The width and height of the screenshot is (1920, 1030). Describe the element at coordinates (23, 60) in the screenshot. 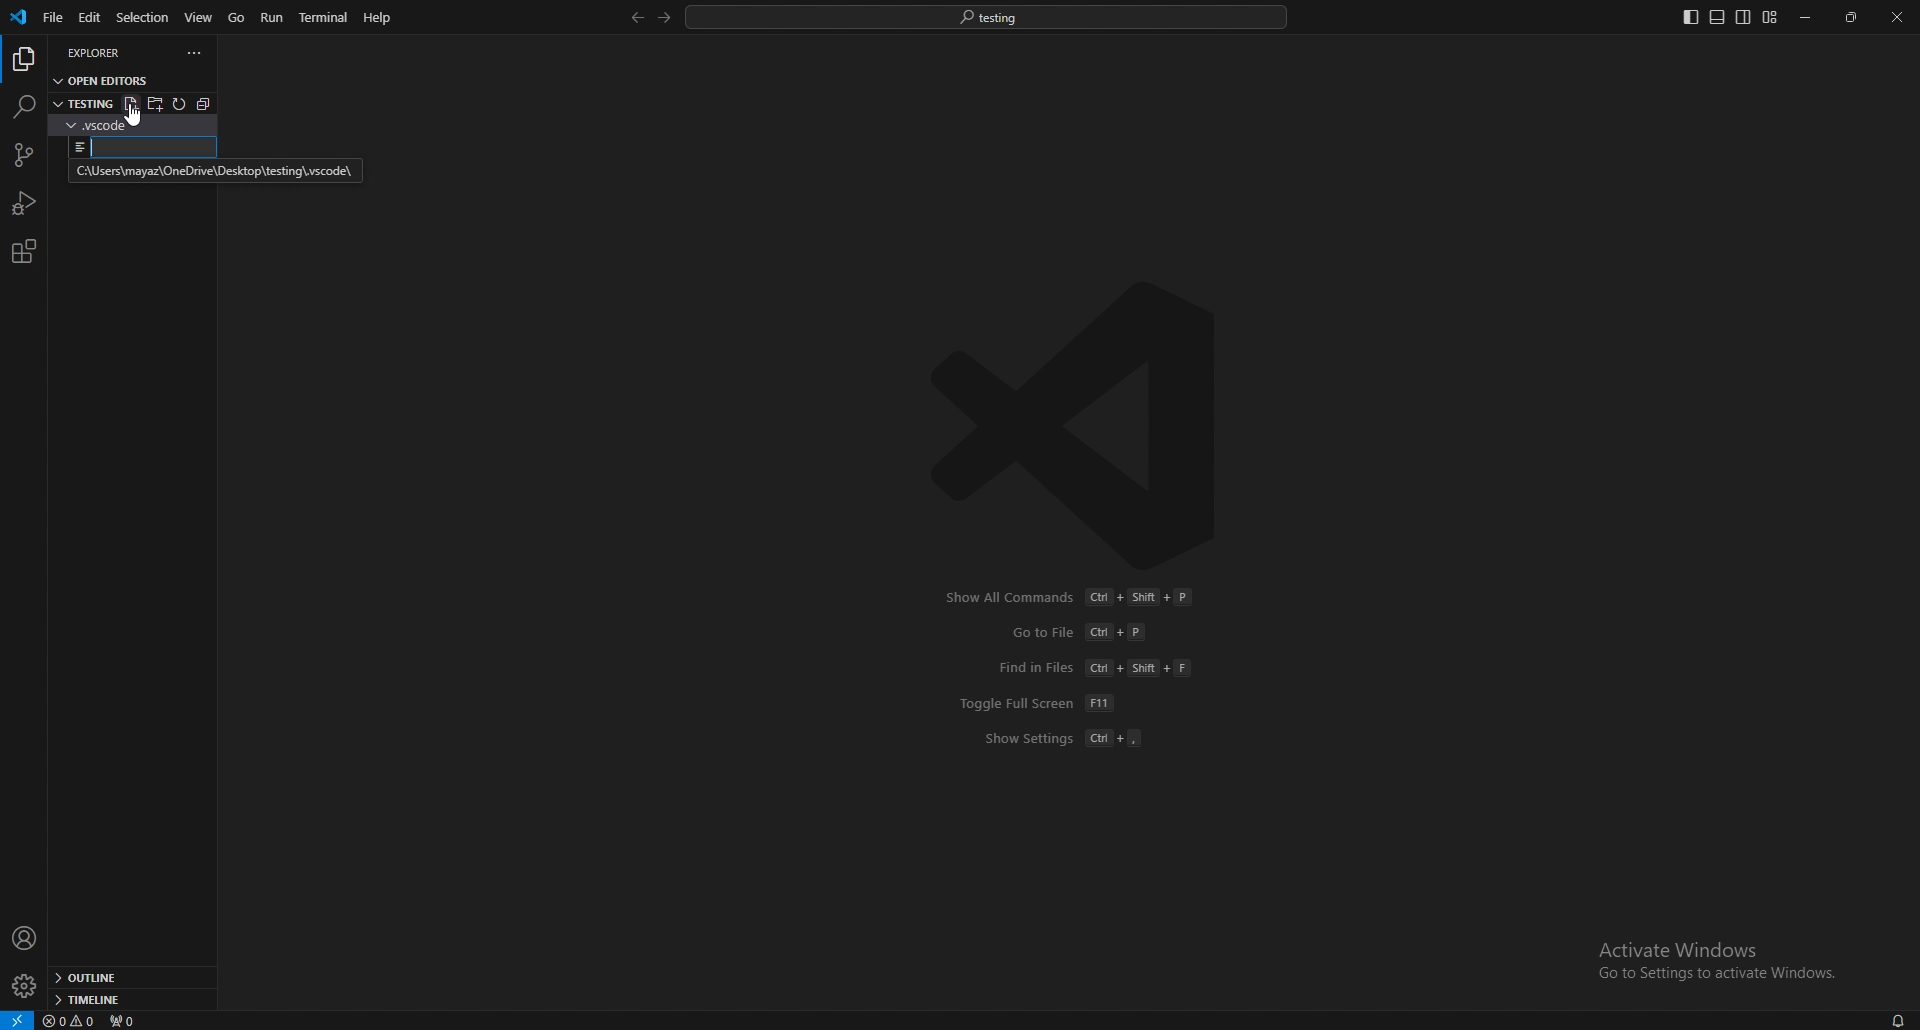

I see `explorer` at that location.